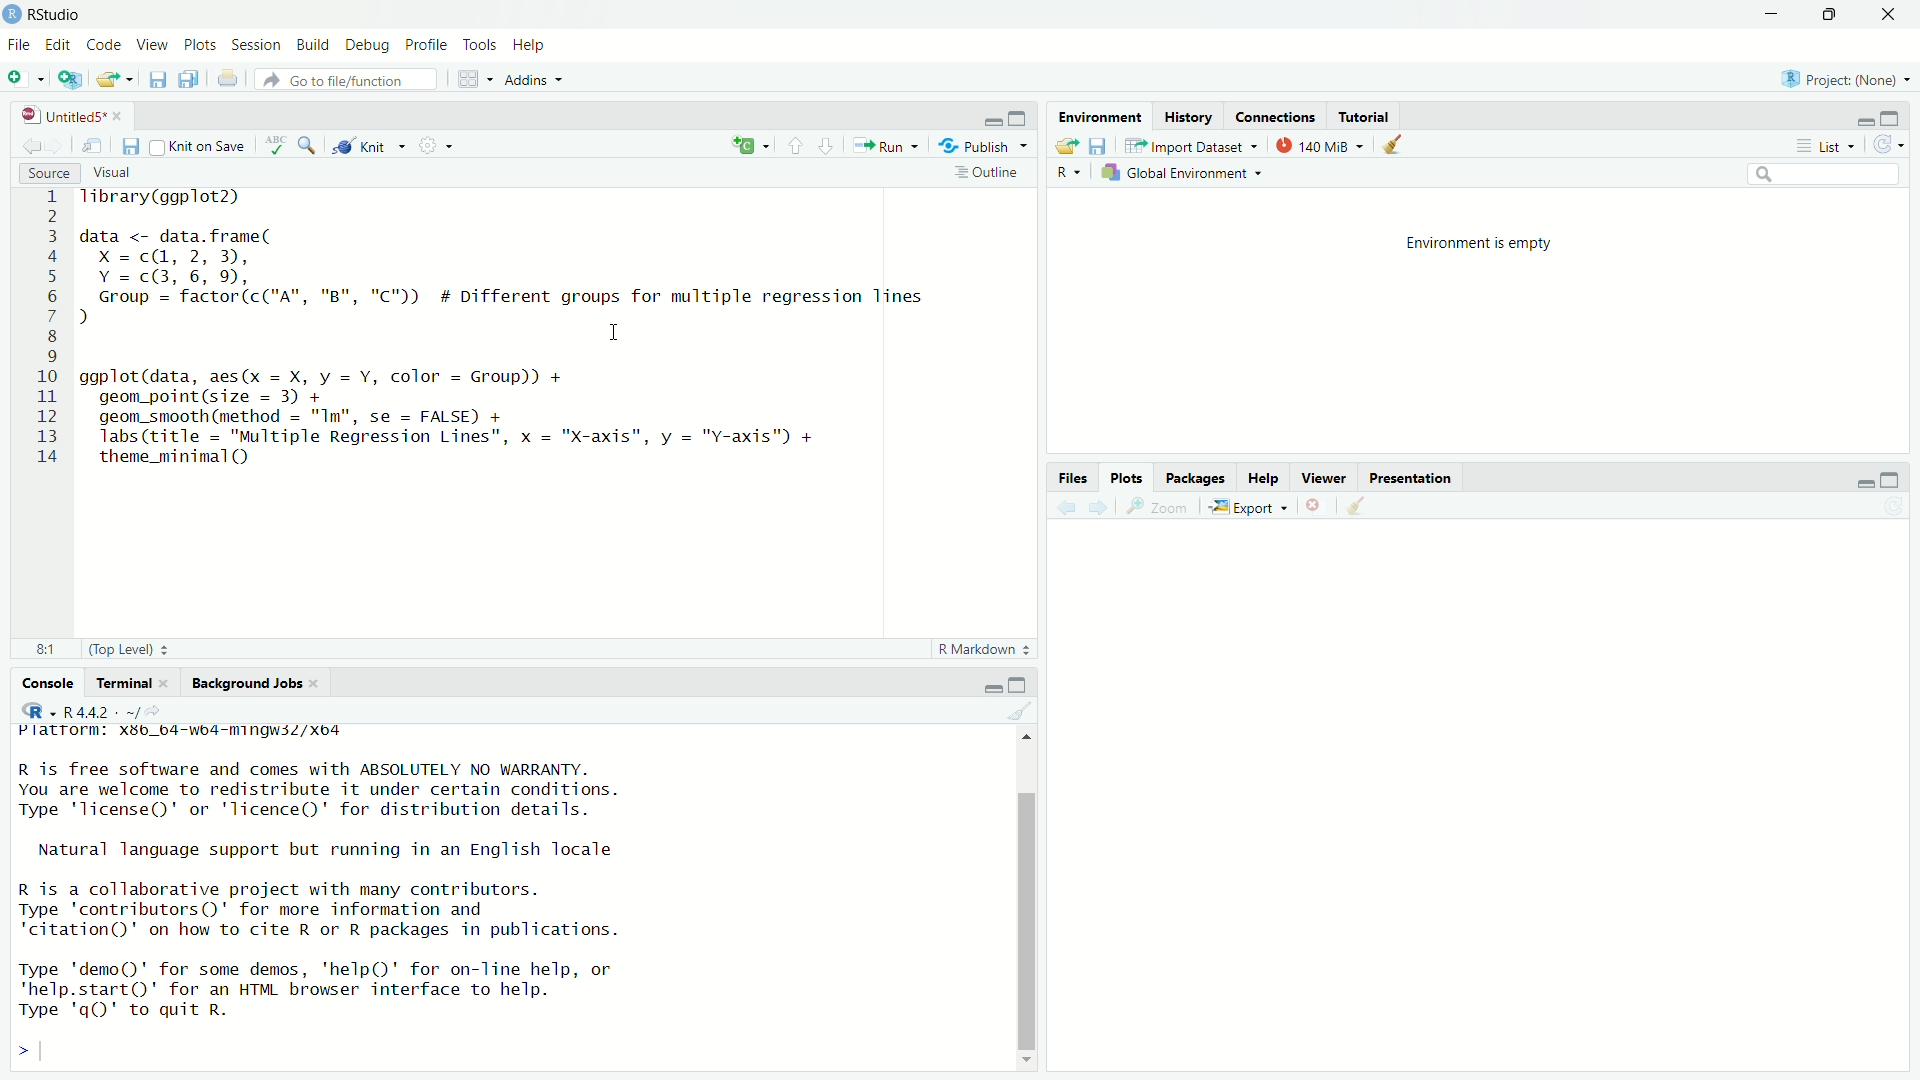  I want to click on List, so click(1822, 144).